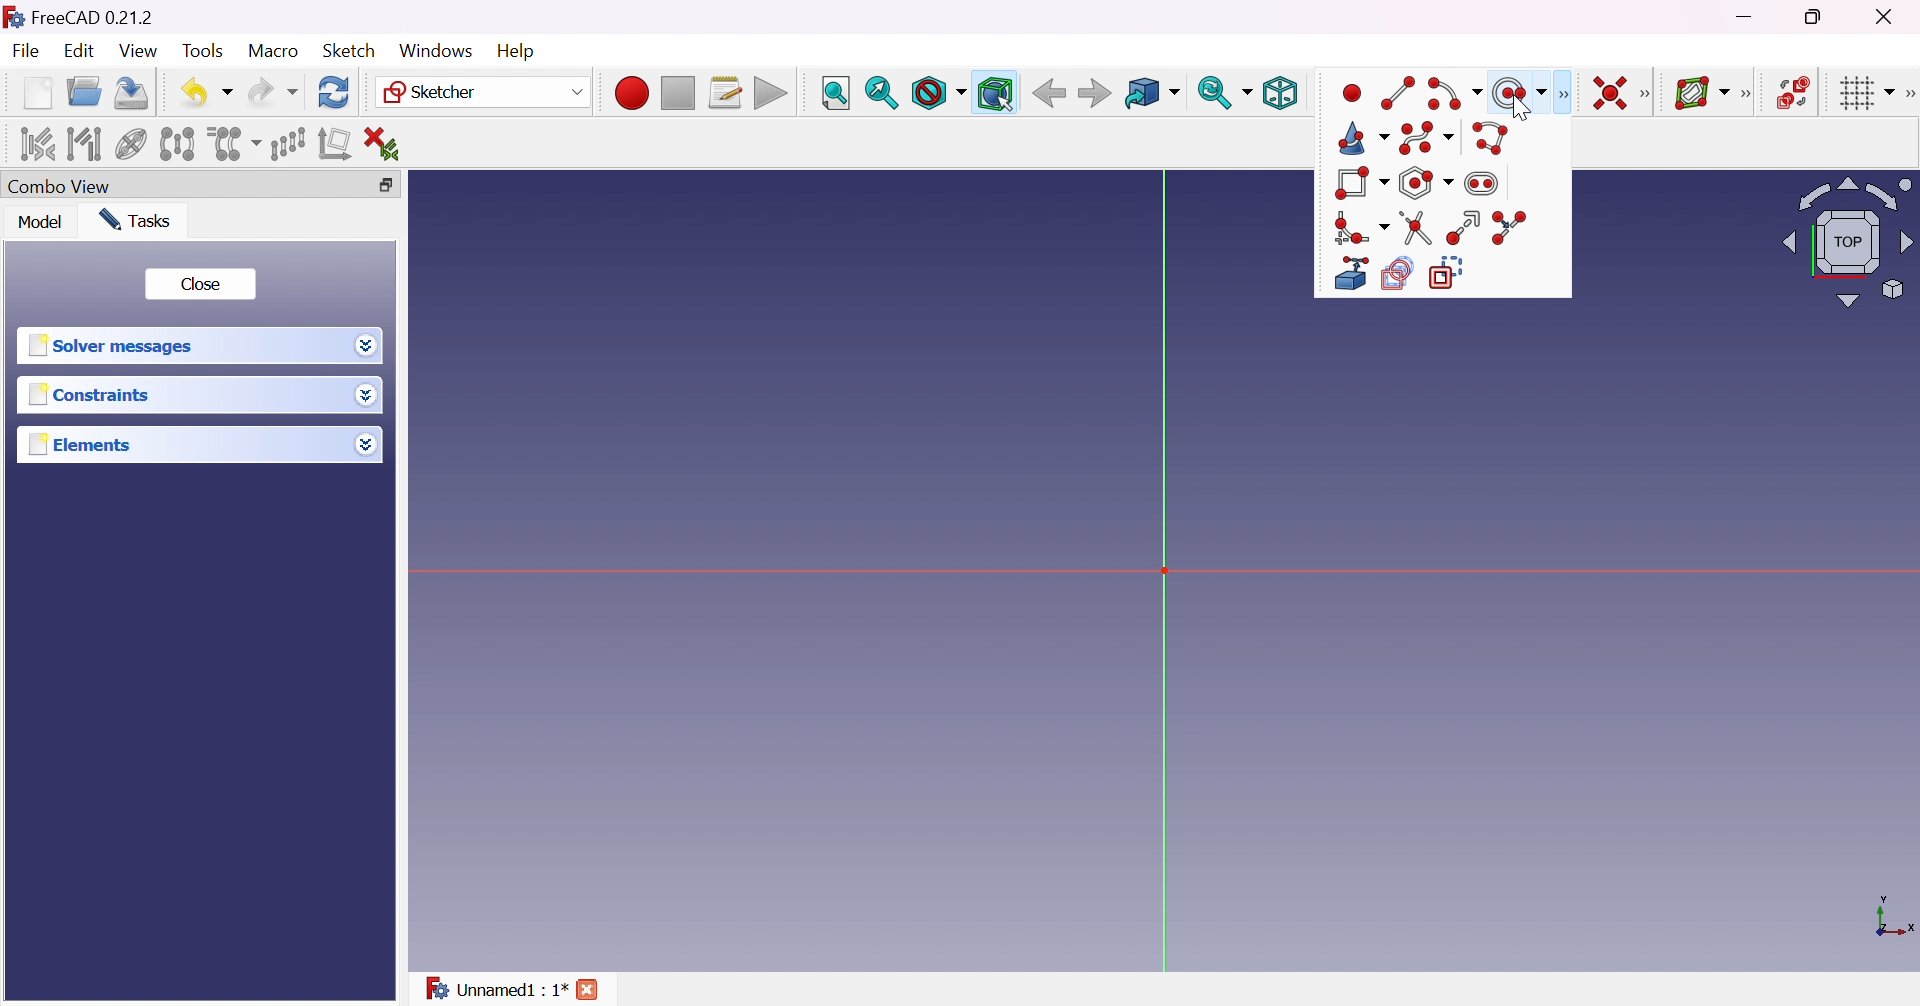  Describe the element at coordinates (1399, 274) in the screenshot. I see `Create carbon copy` at that location.